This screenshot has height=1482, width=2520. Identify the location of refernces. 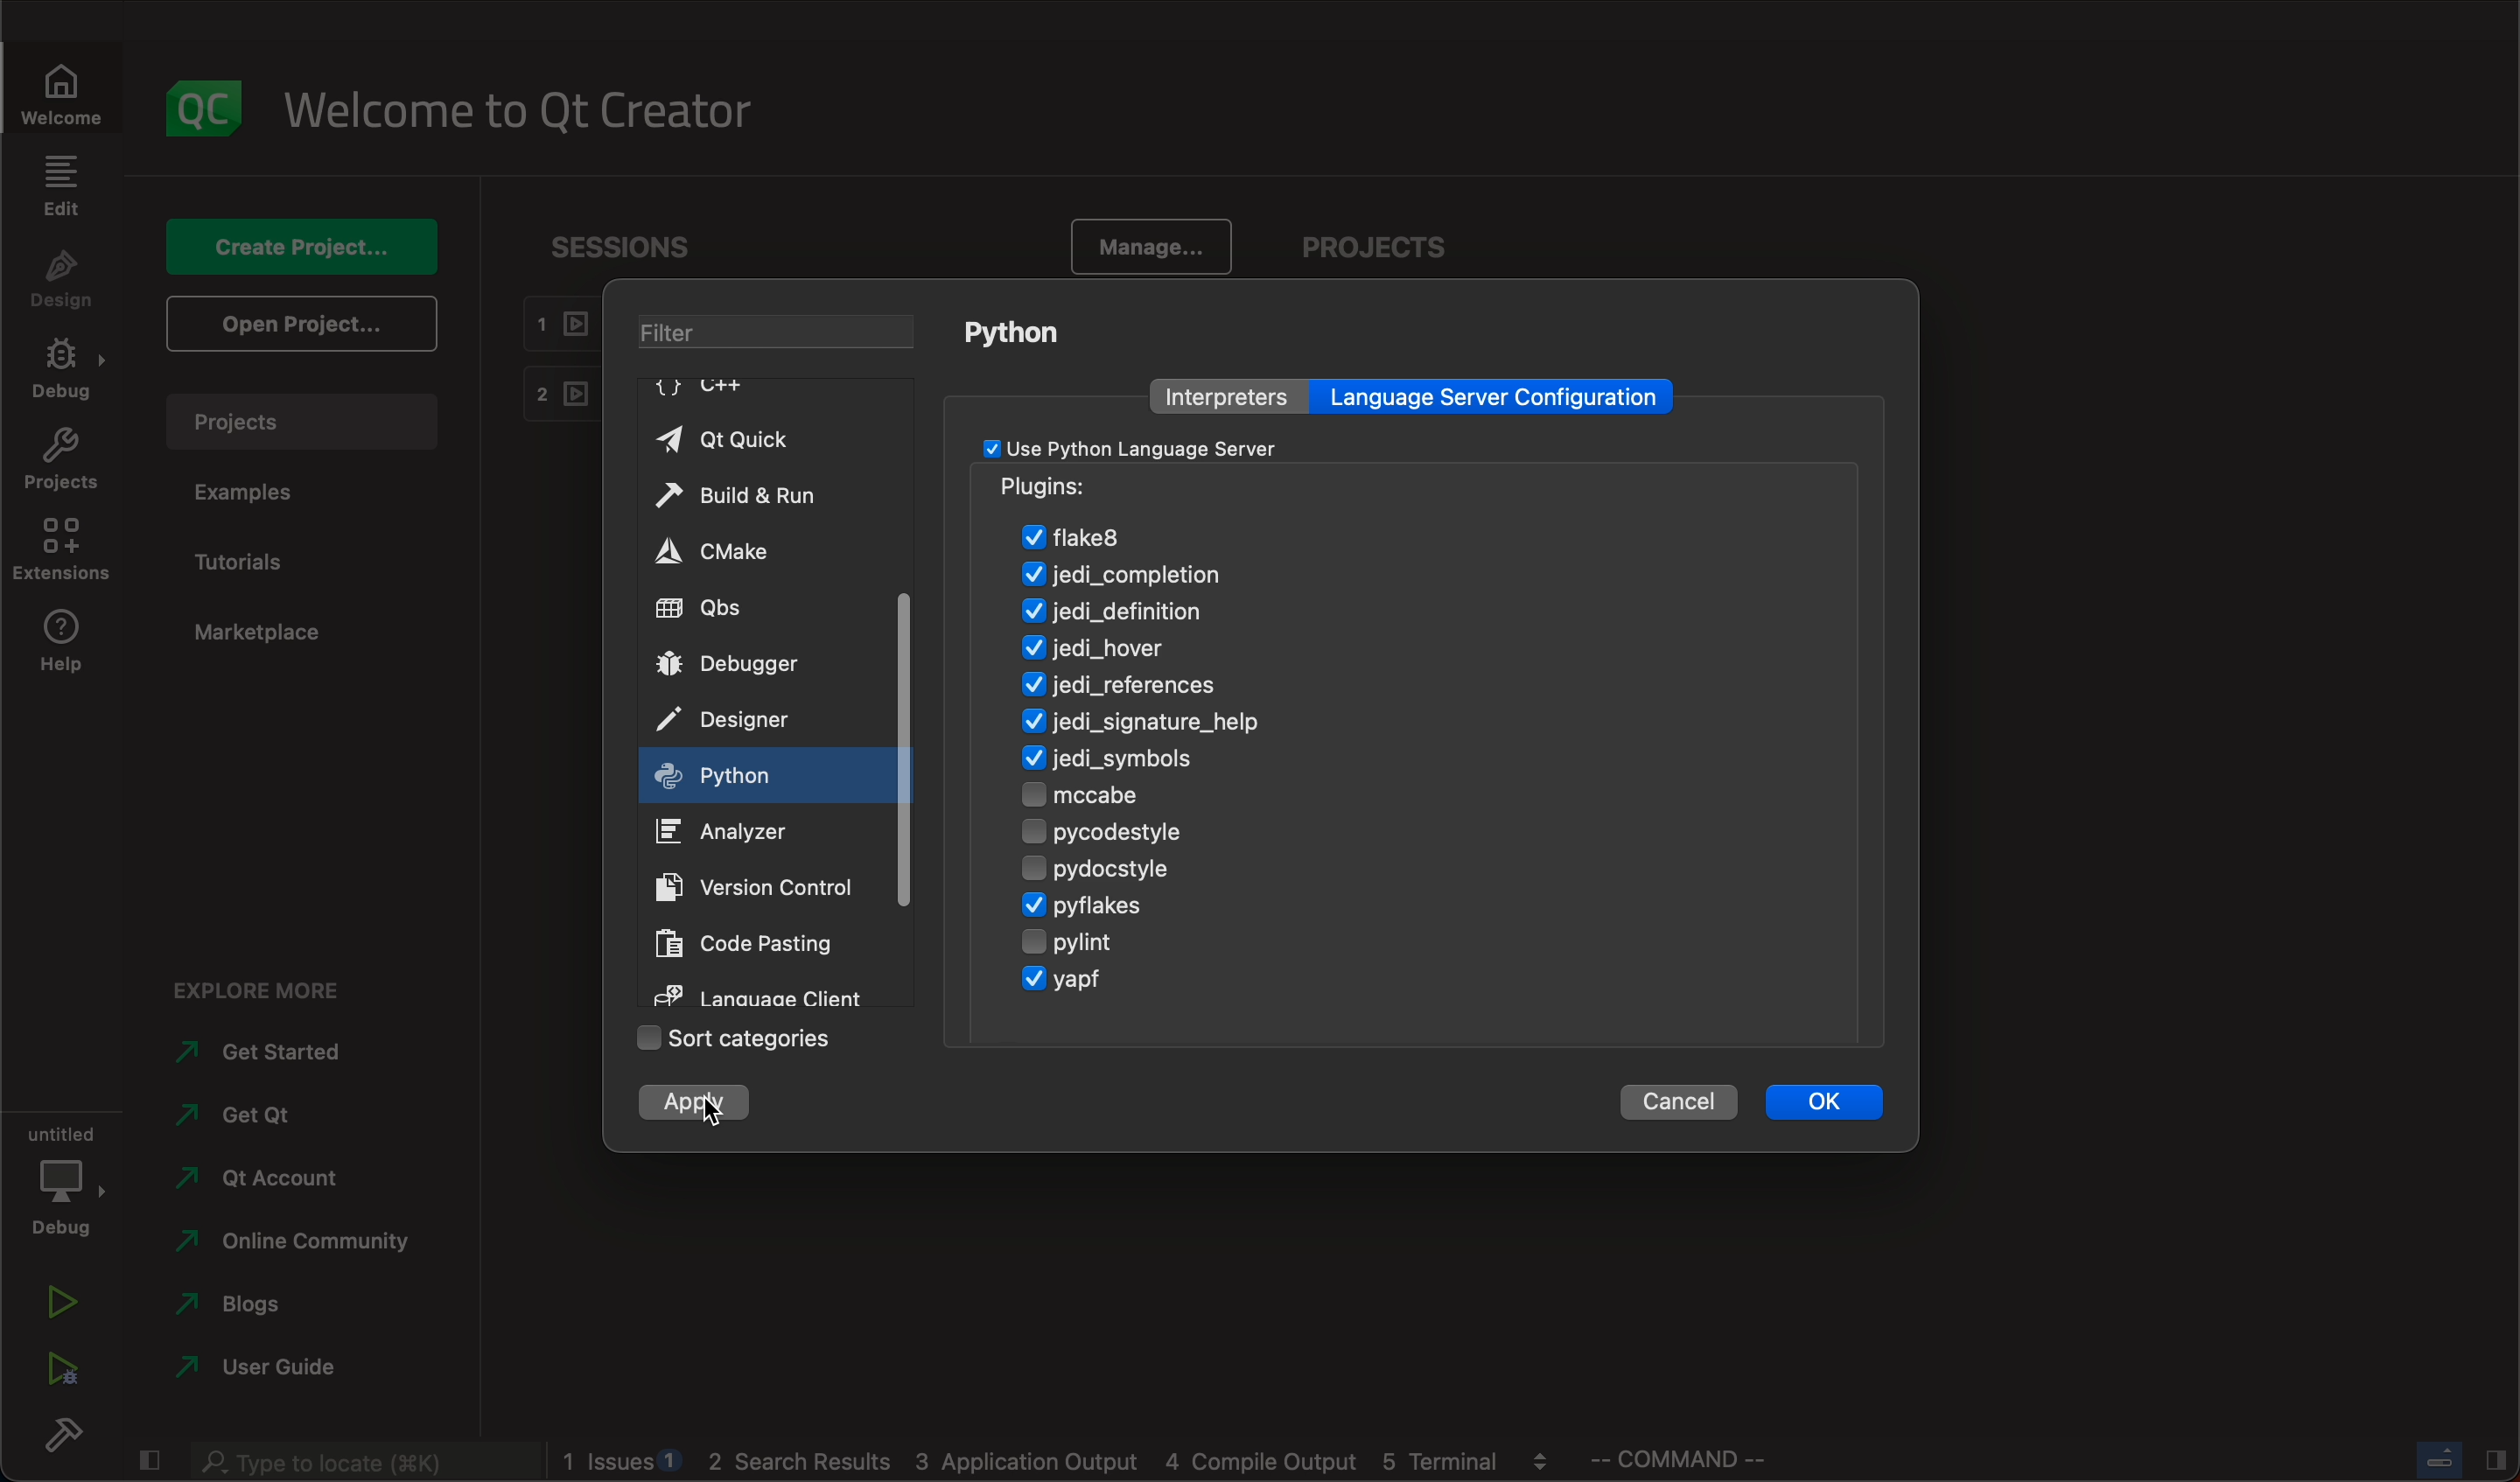
(1124, 685).